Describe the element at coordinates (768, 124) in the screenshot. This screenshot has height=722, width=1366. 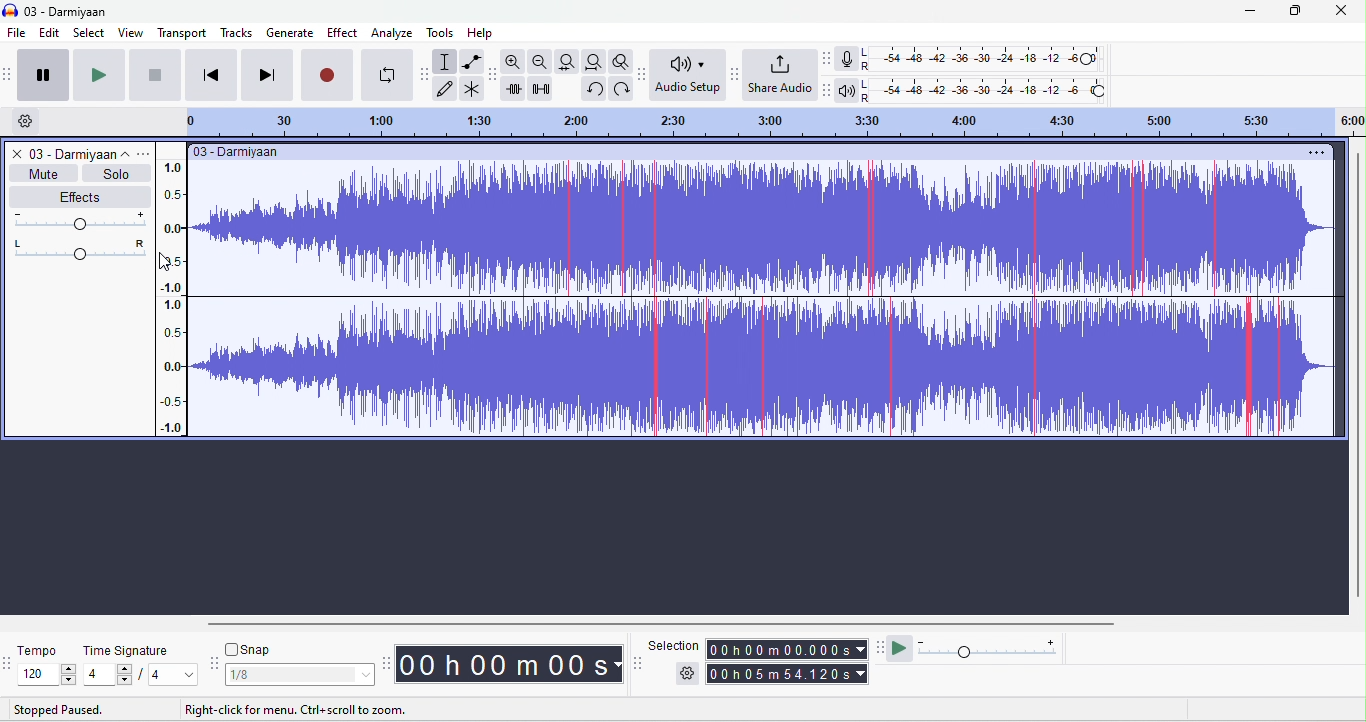
I see `timeline: drag to lop timeline` at that location.